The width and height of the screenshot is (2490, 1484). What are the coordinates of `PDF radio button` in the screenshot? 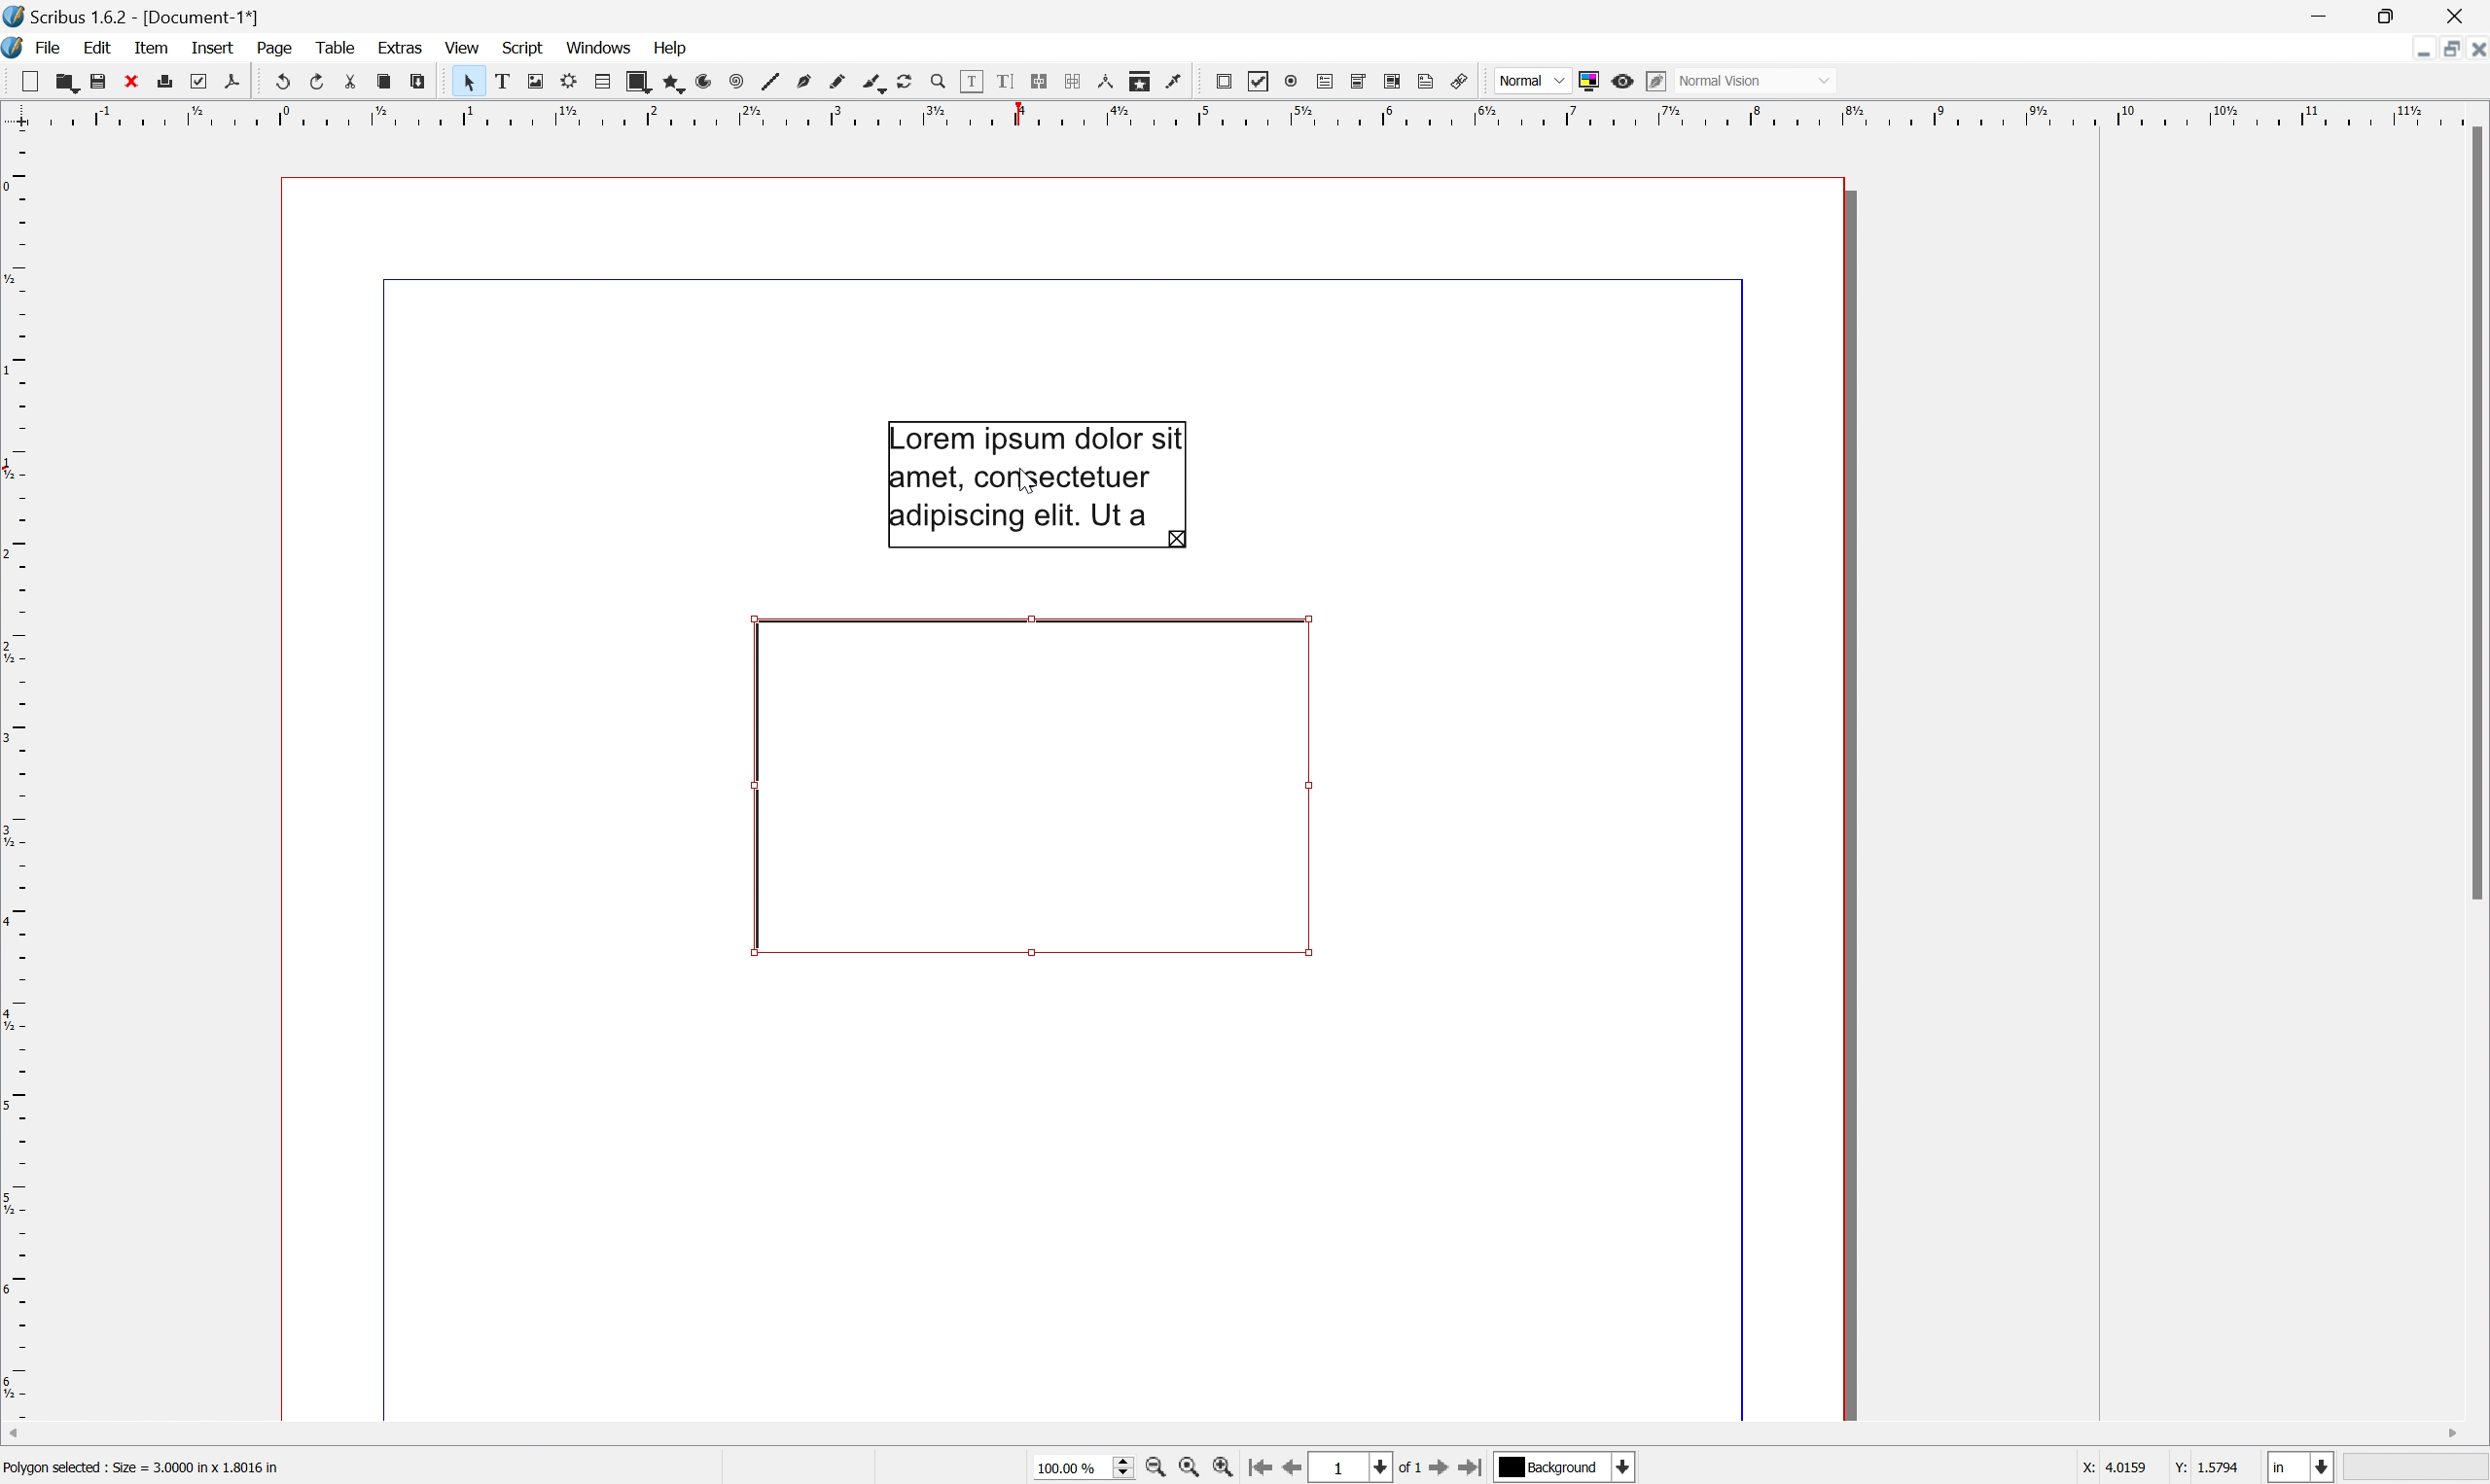 It's located at (1290, 81).